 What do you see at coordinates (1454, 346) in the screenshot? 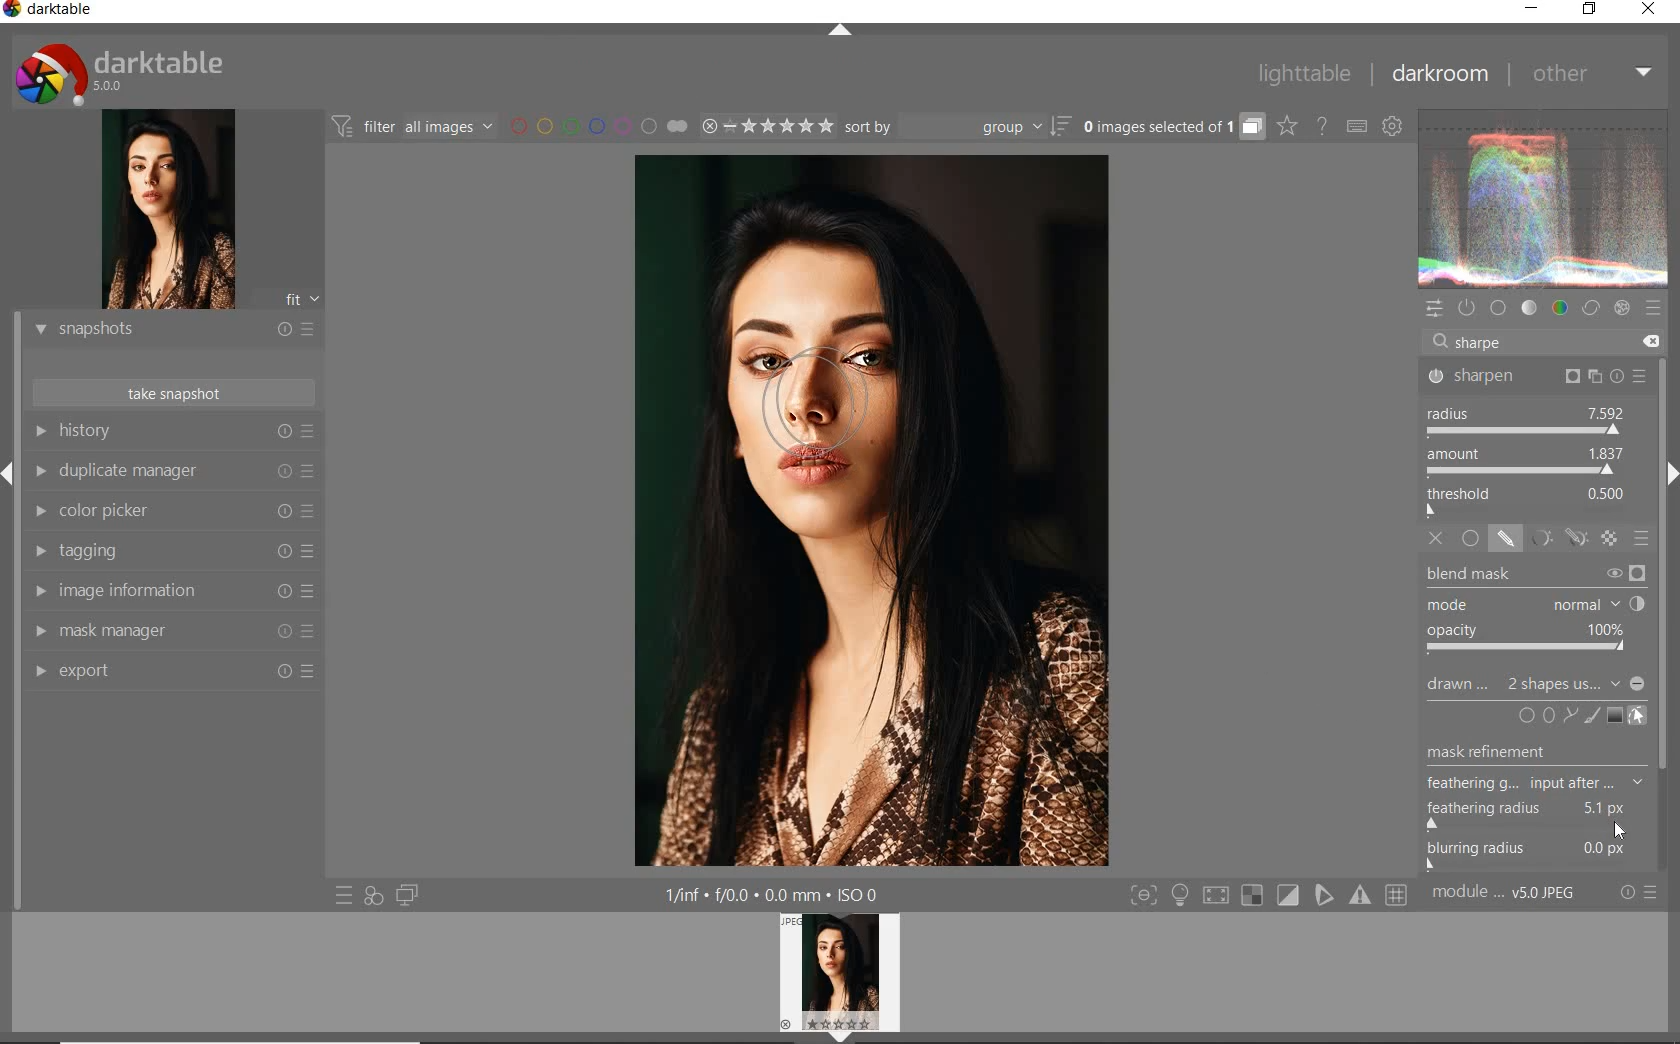
I see `EDITOR` at bounding box center [1454, 346].